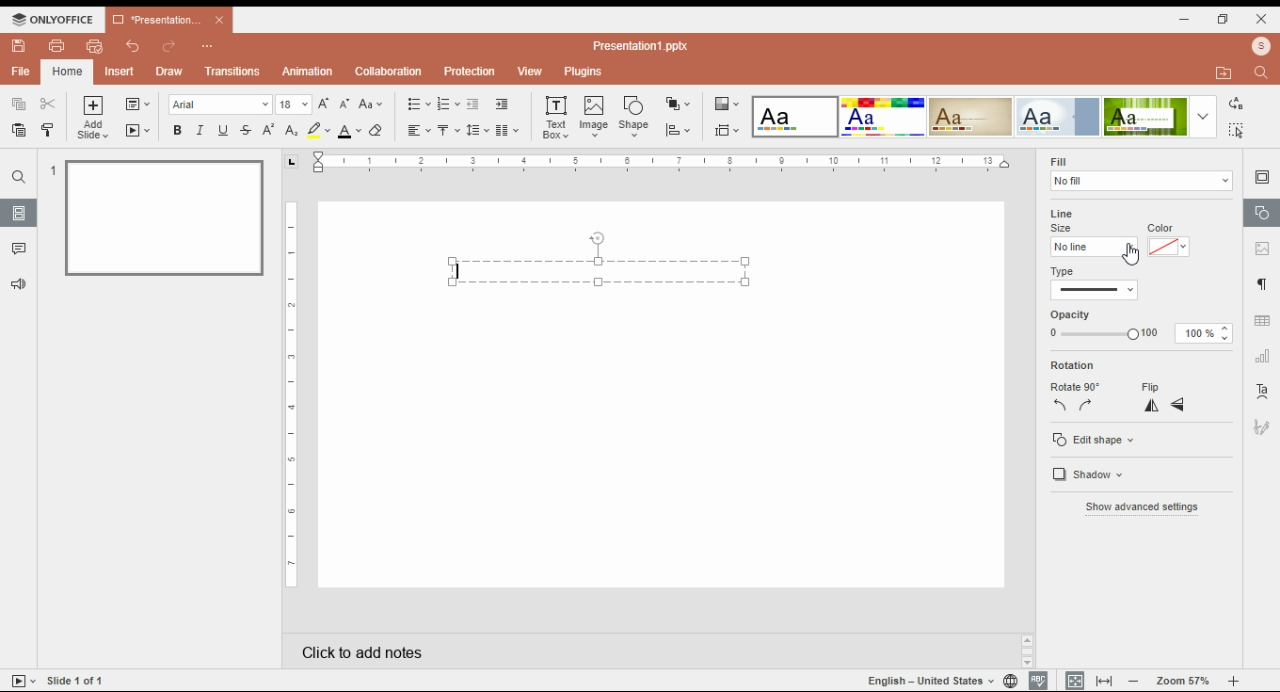  I want to click on font size, so click(293, 104).